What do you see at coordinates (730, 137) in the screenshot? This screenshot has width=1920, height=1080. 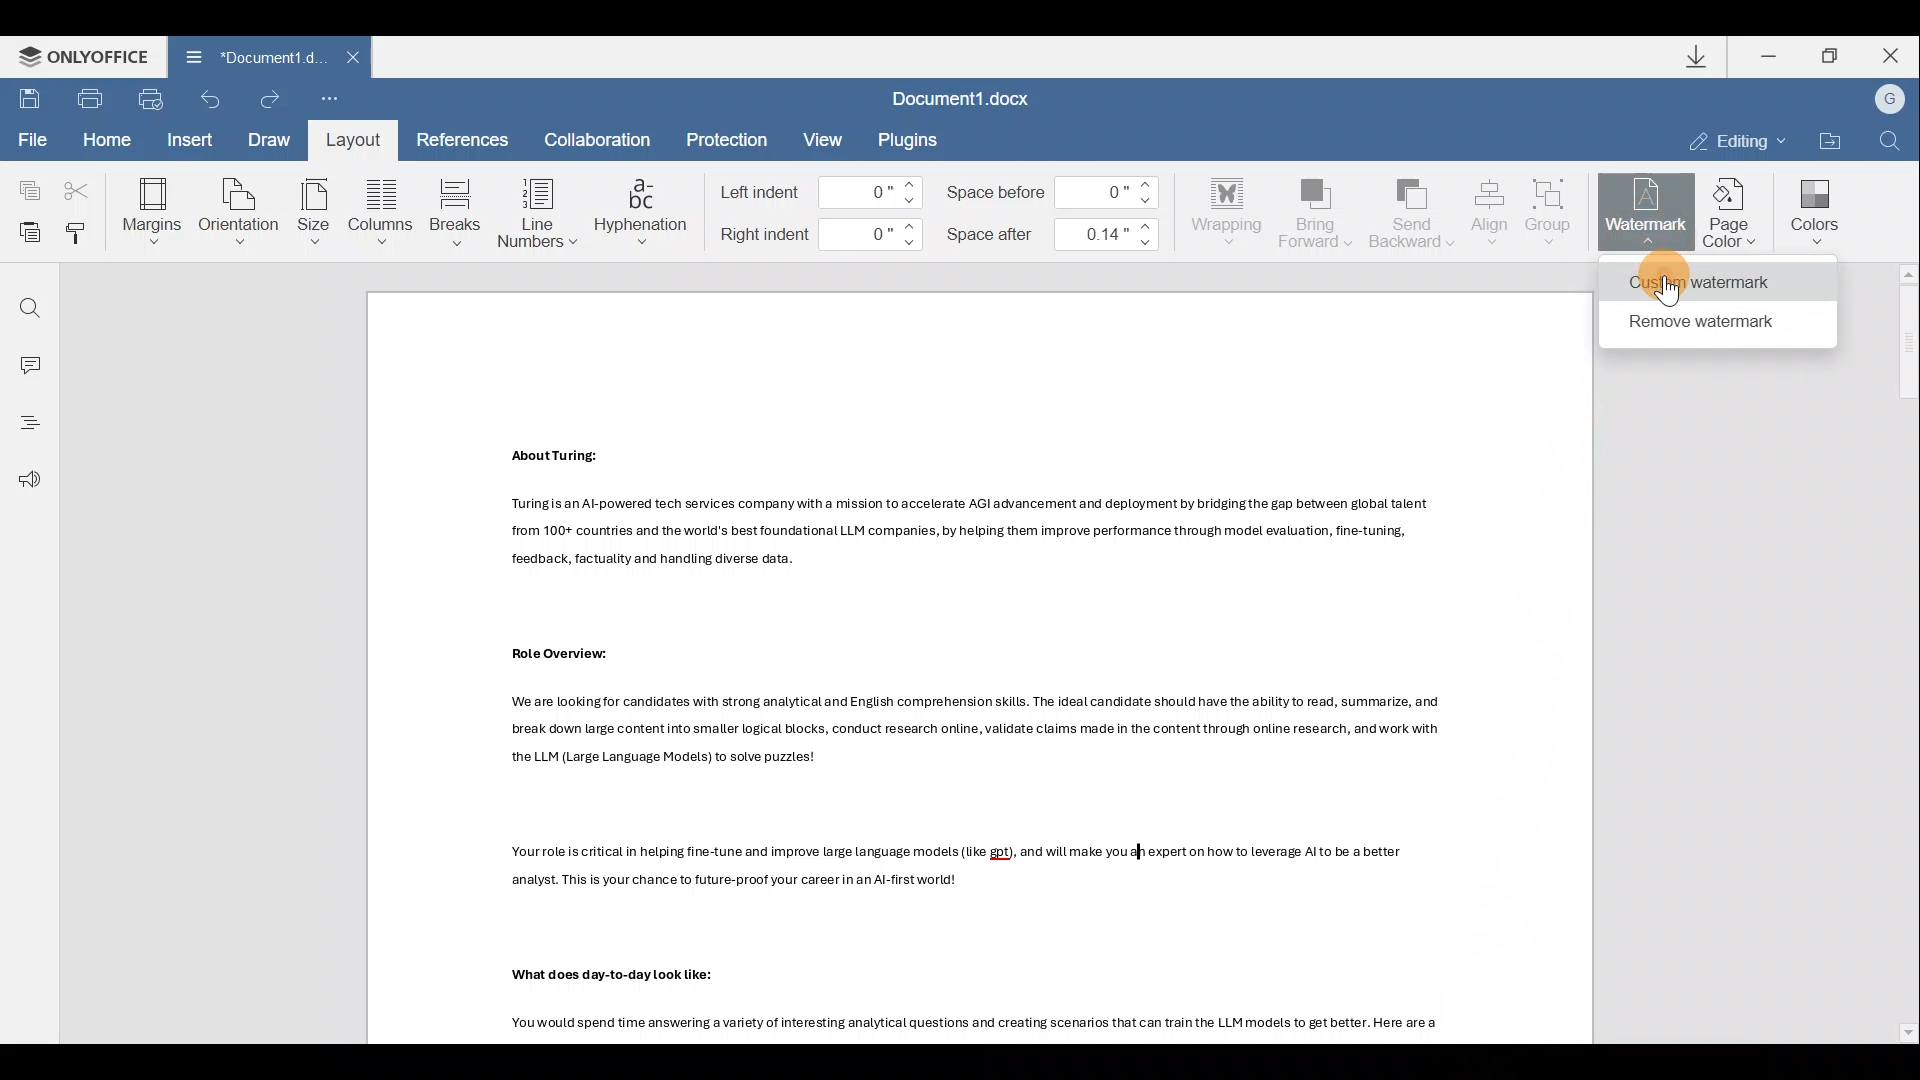 I see `Protection` at bounding box center [730, 137].